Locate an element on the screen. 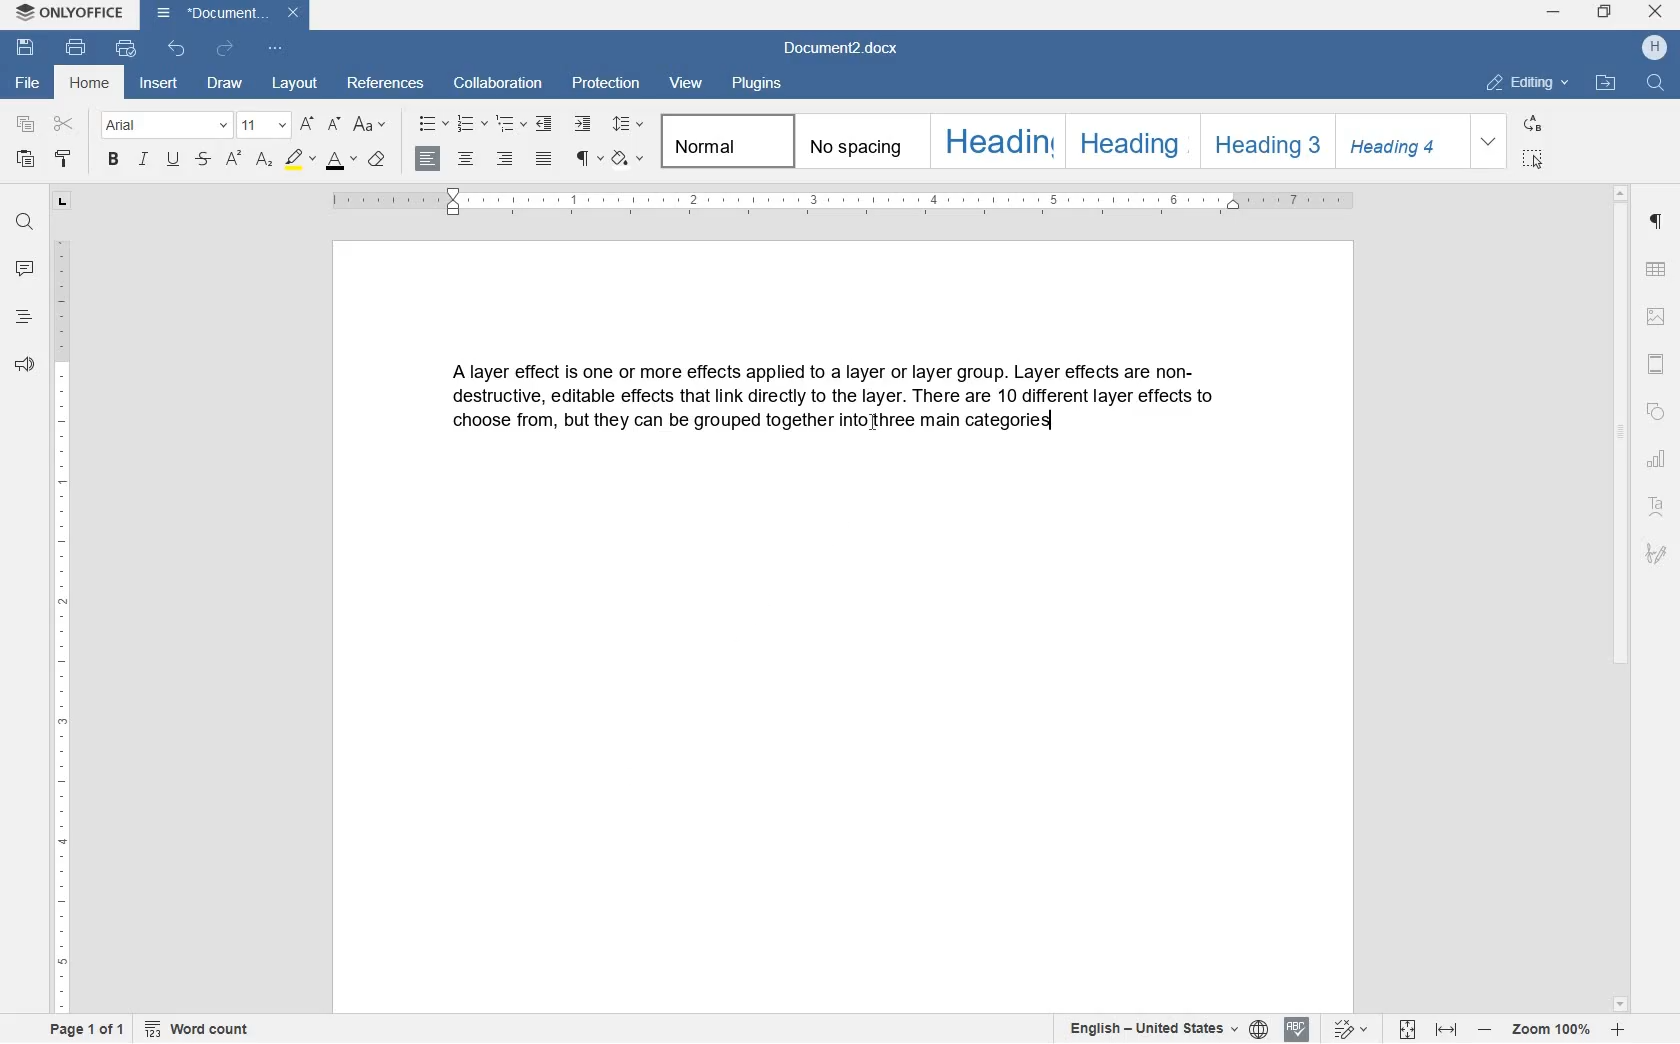 The width and height of the screenshot is (1680, 1044). minimize is located at coordinates (1554, 13).